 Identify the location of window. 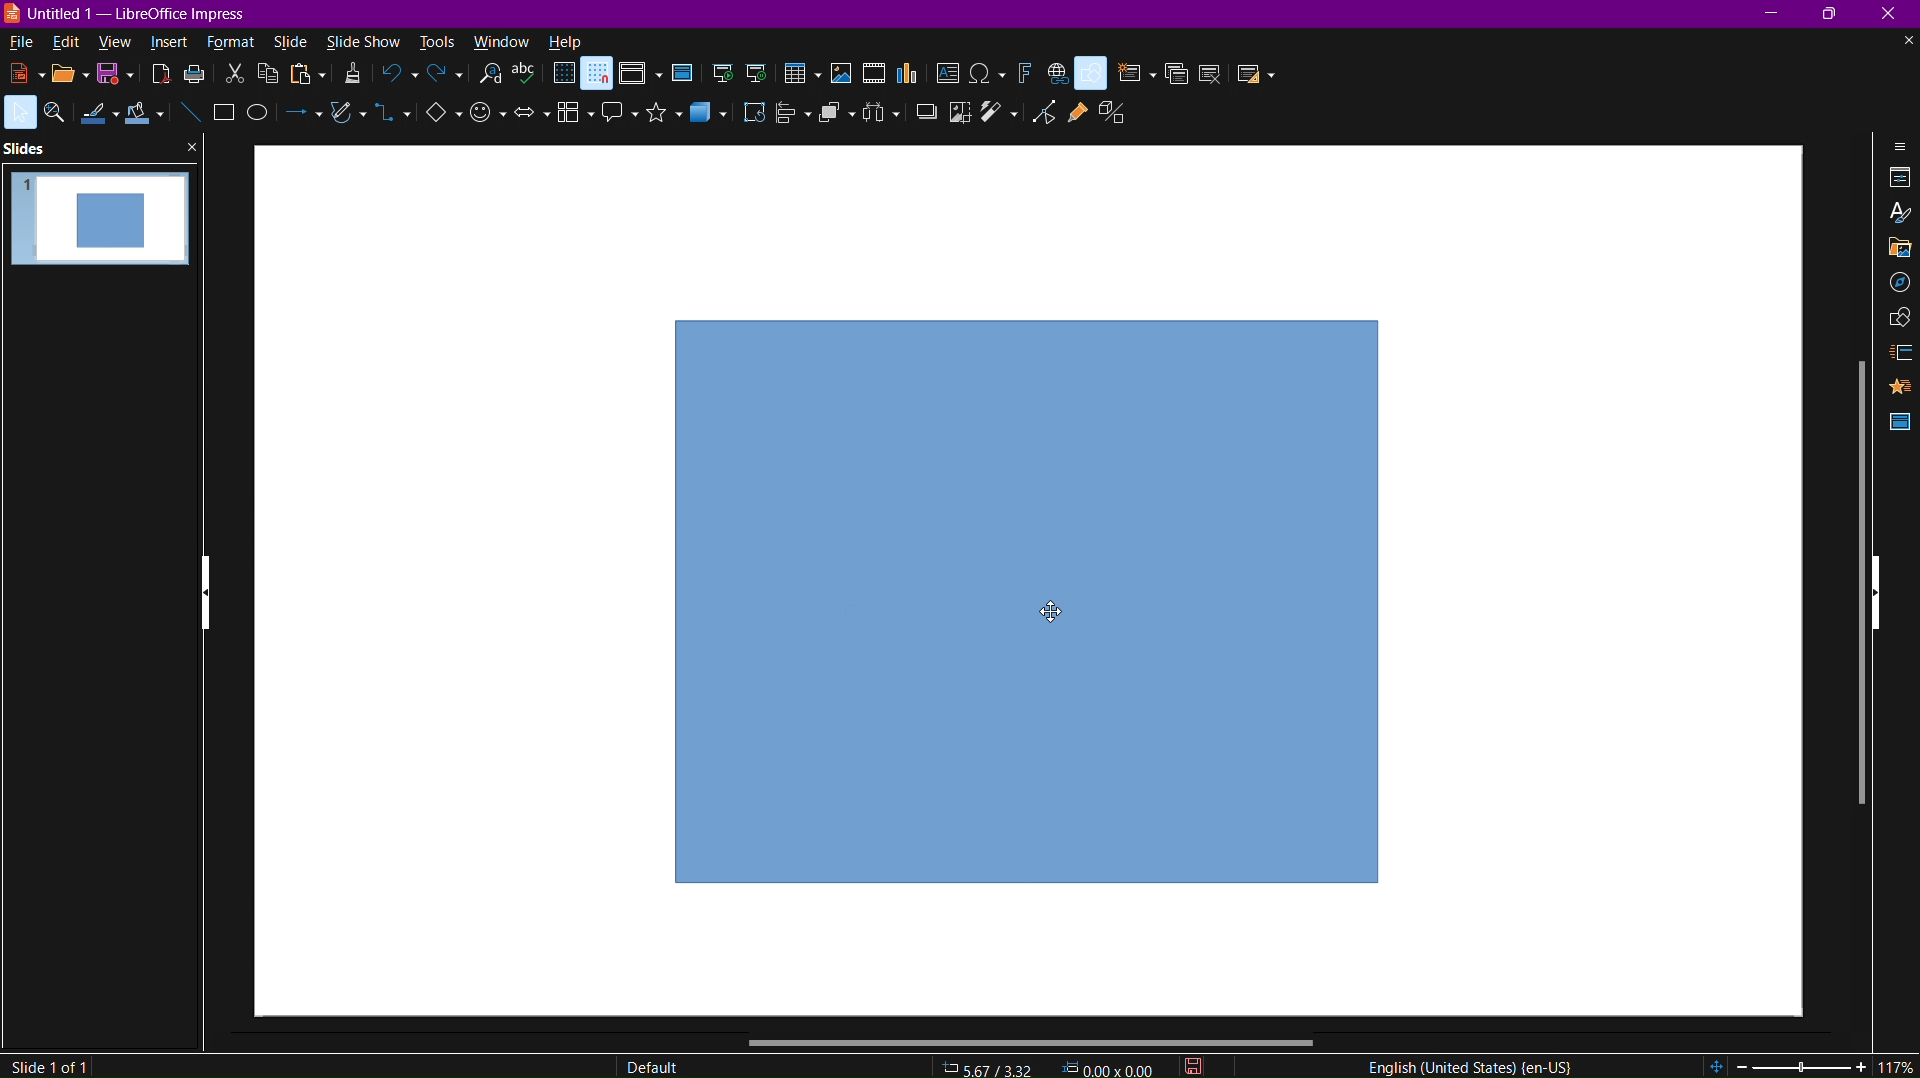
(500, 39).